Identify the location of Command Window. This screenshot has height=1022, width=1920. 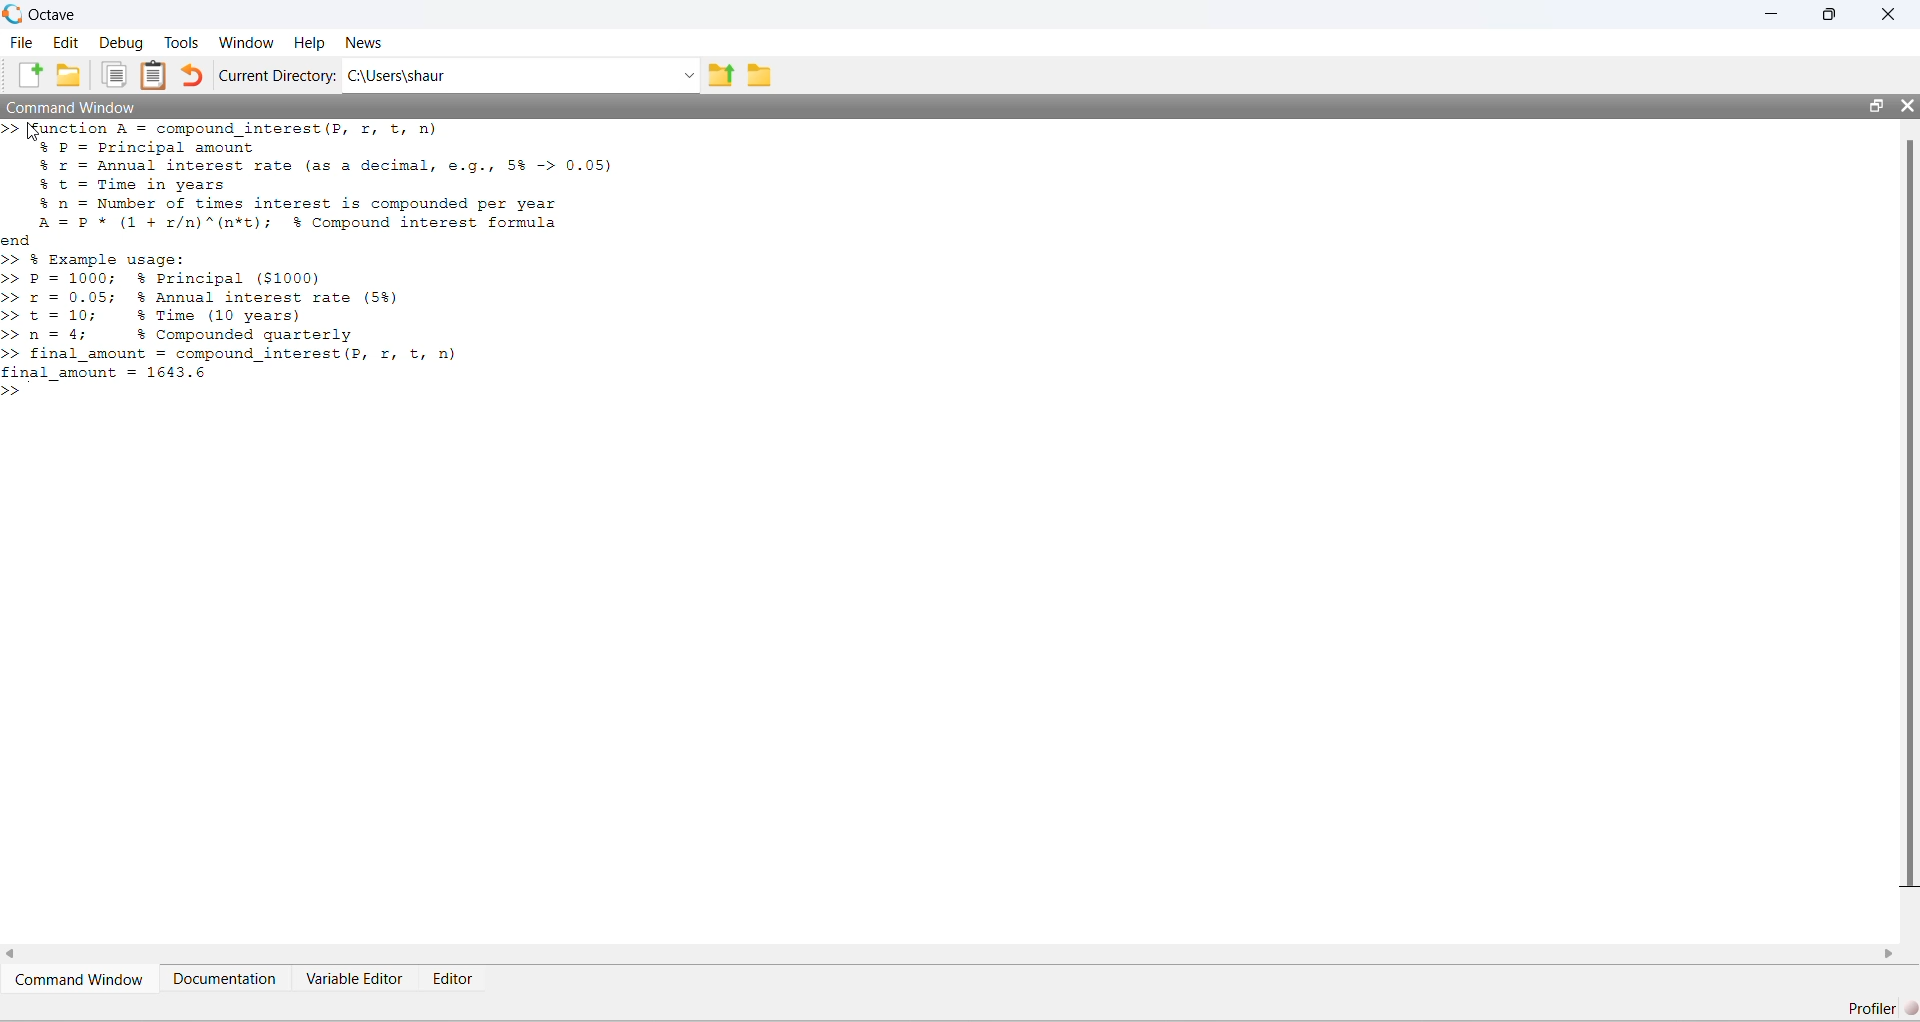
(81, 979).